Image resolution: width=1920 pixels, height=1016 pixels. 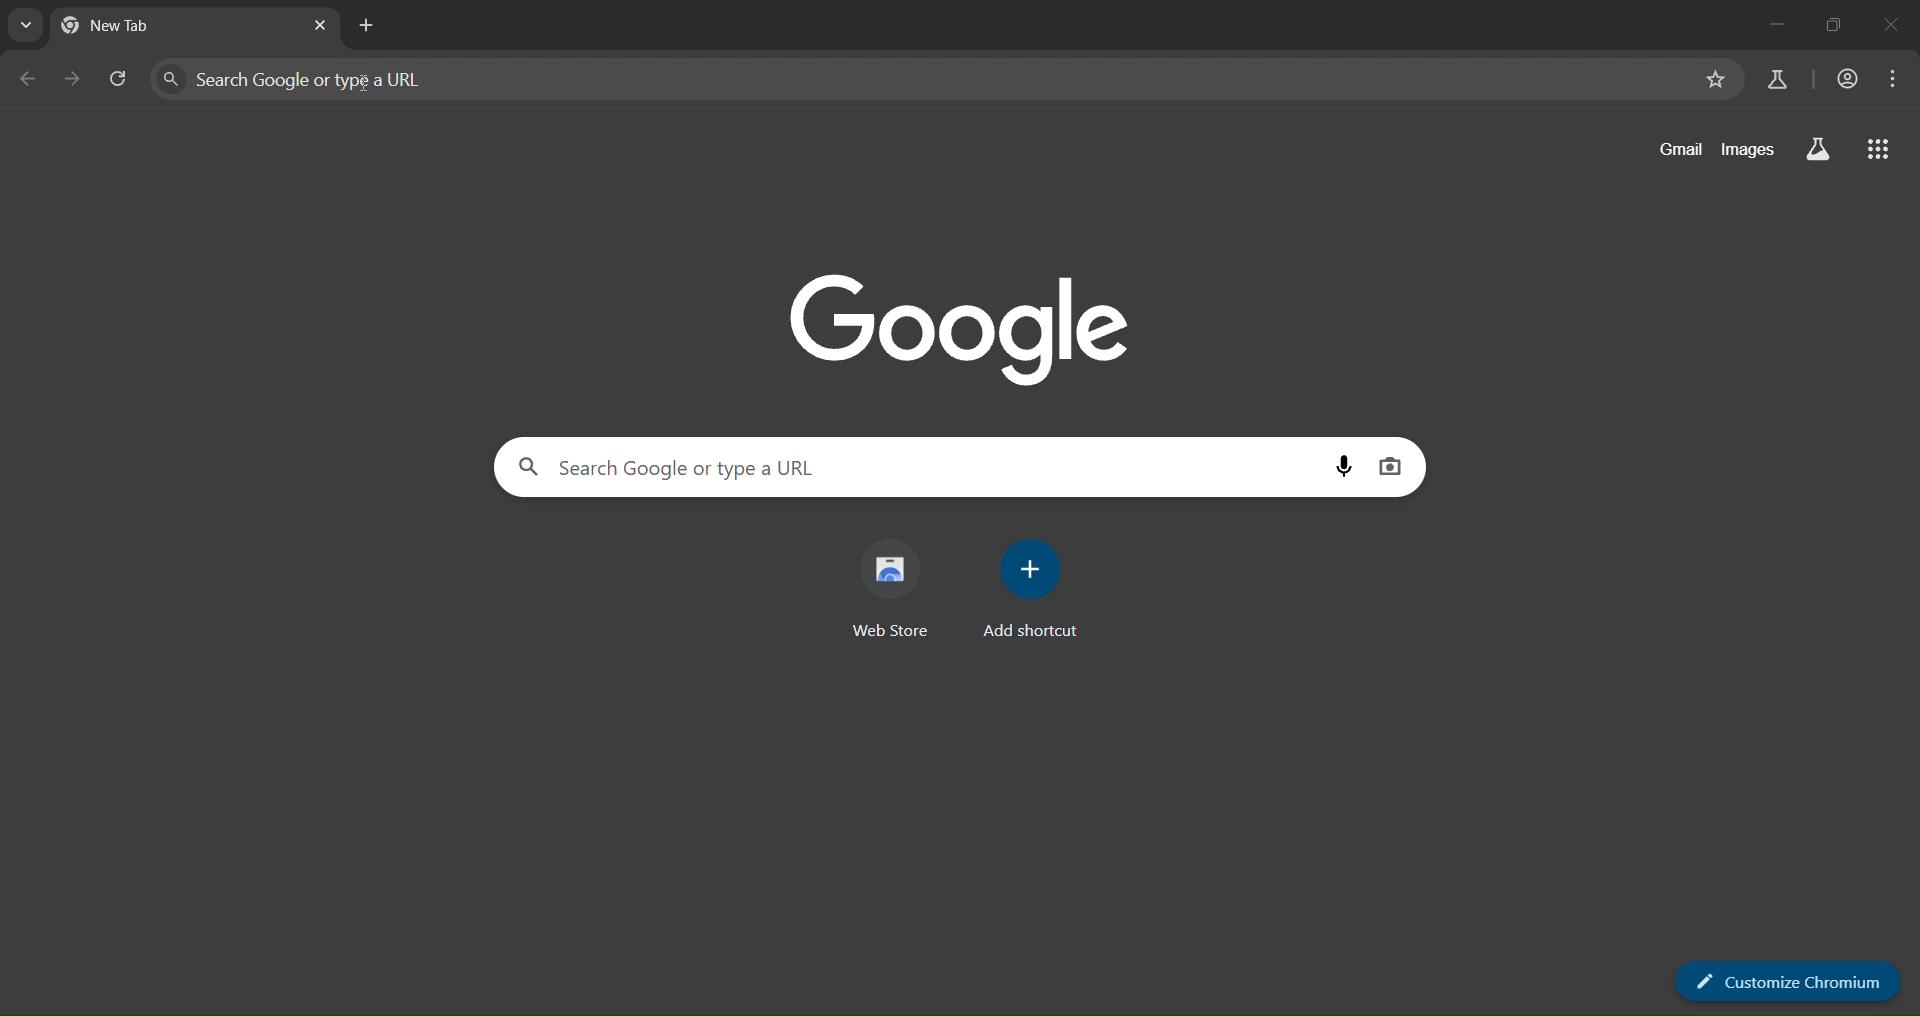 I want to click on maximize, so click(x=1834, y=26).